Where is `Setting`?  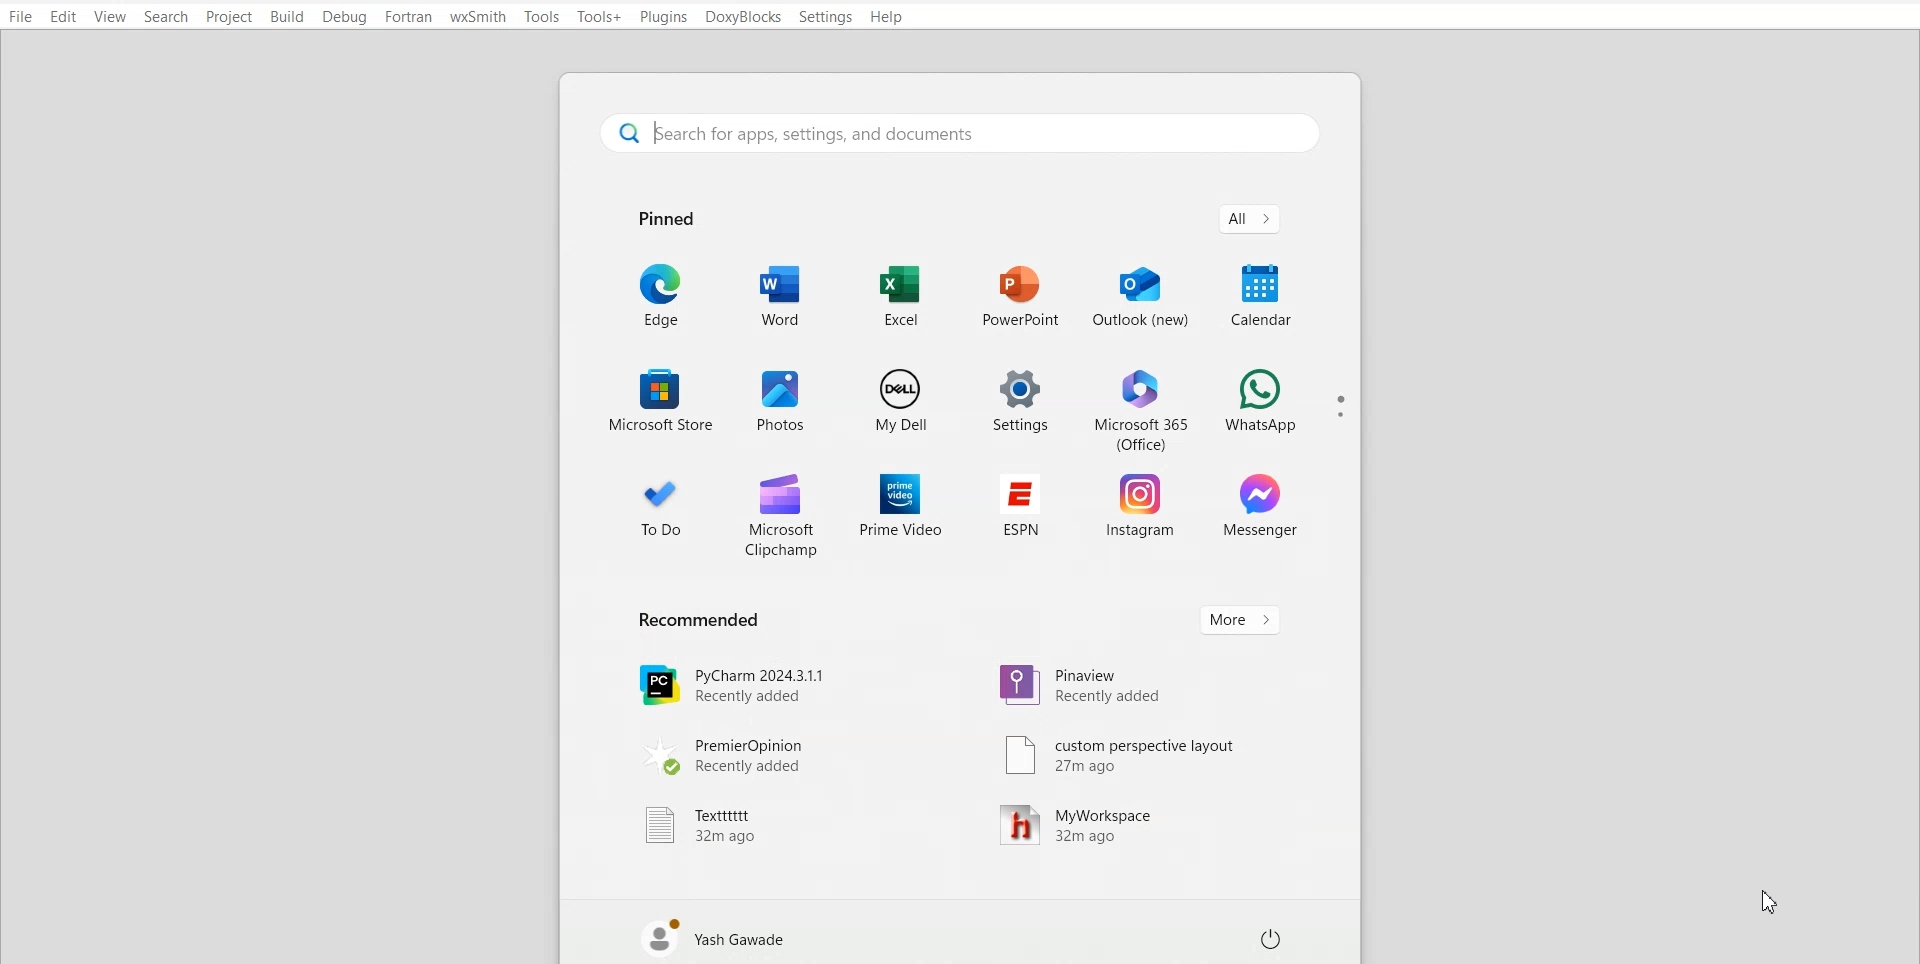
Setting is located at coordinates (1021, 398).